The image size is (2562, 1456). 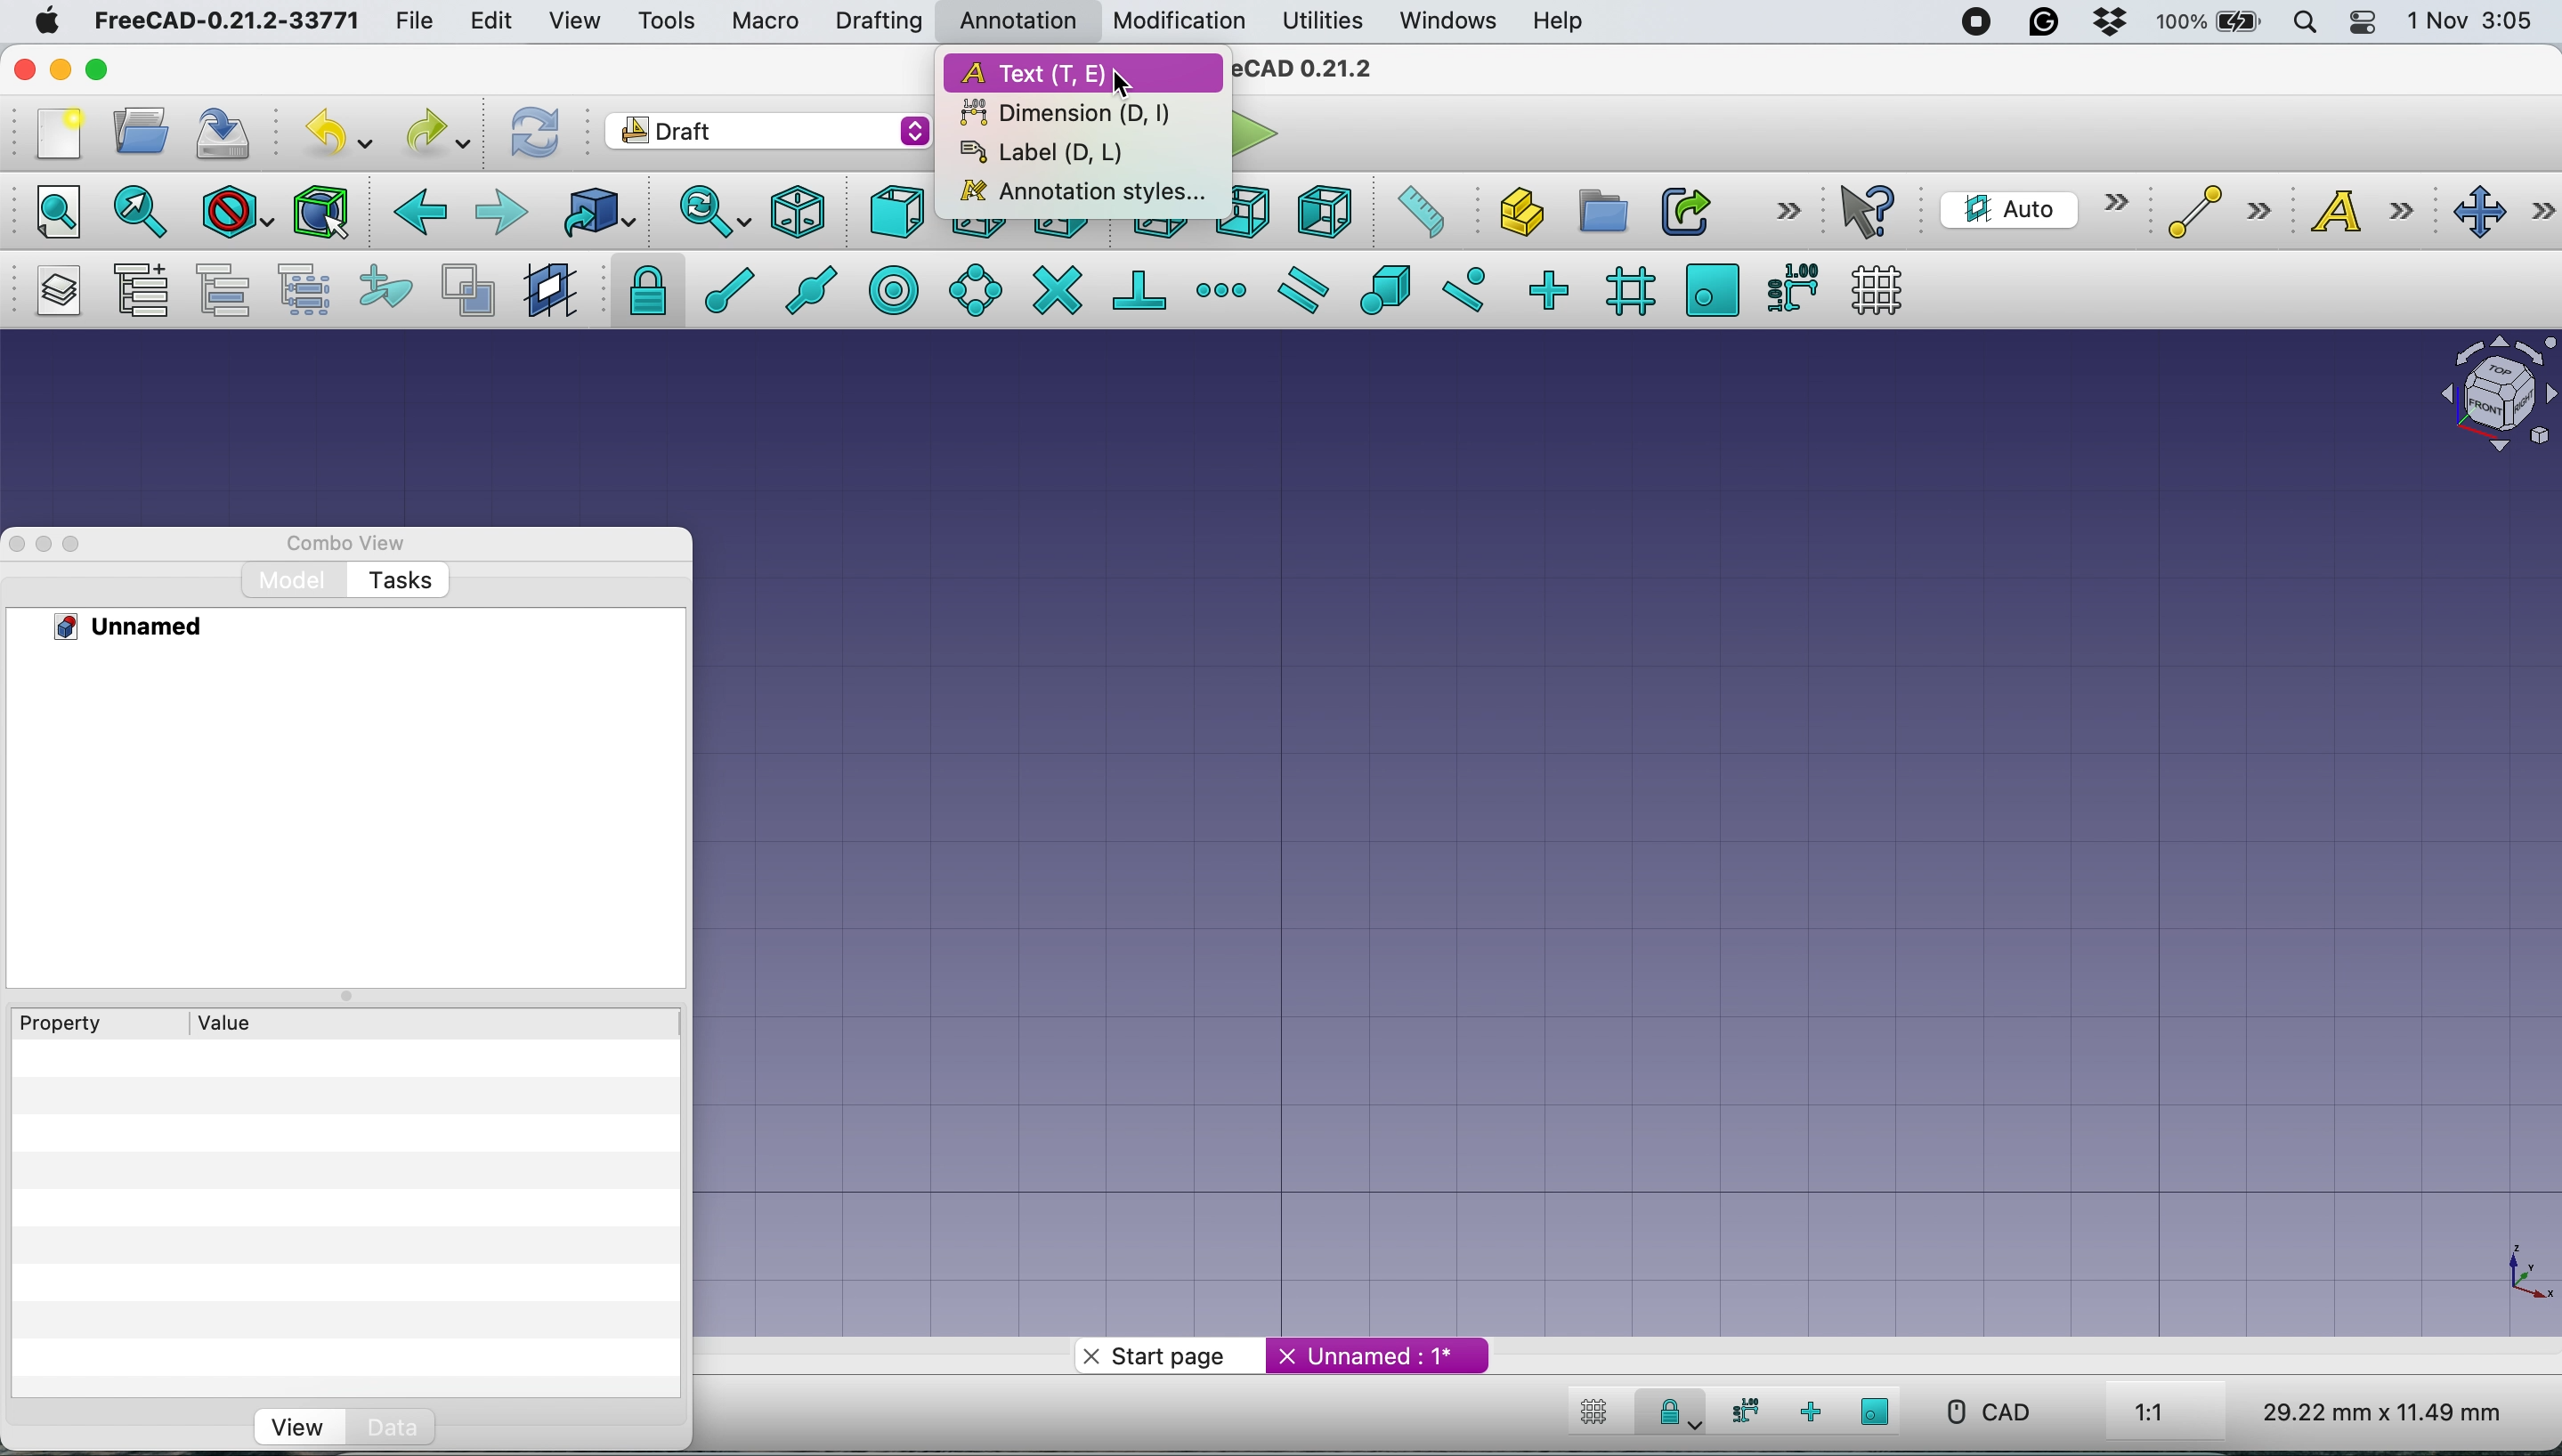 I want to click on manage layers, so click(x=52, y=293).